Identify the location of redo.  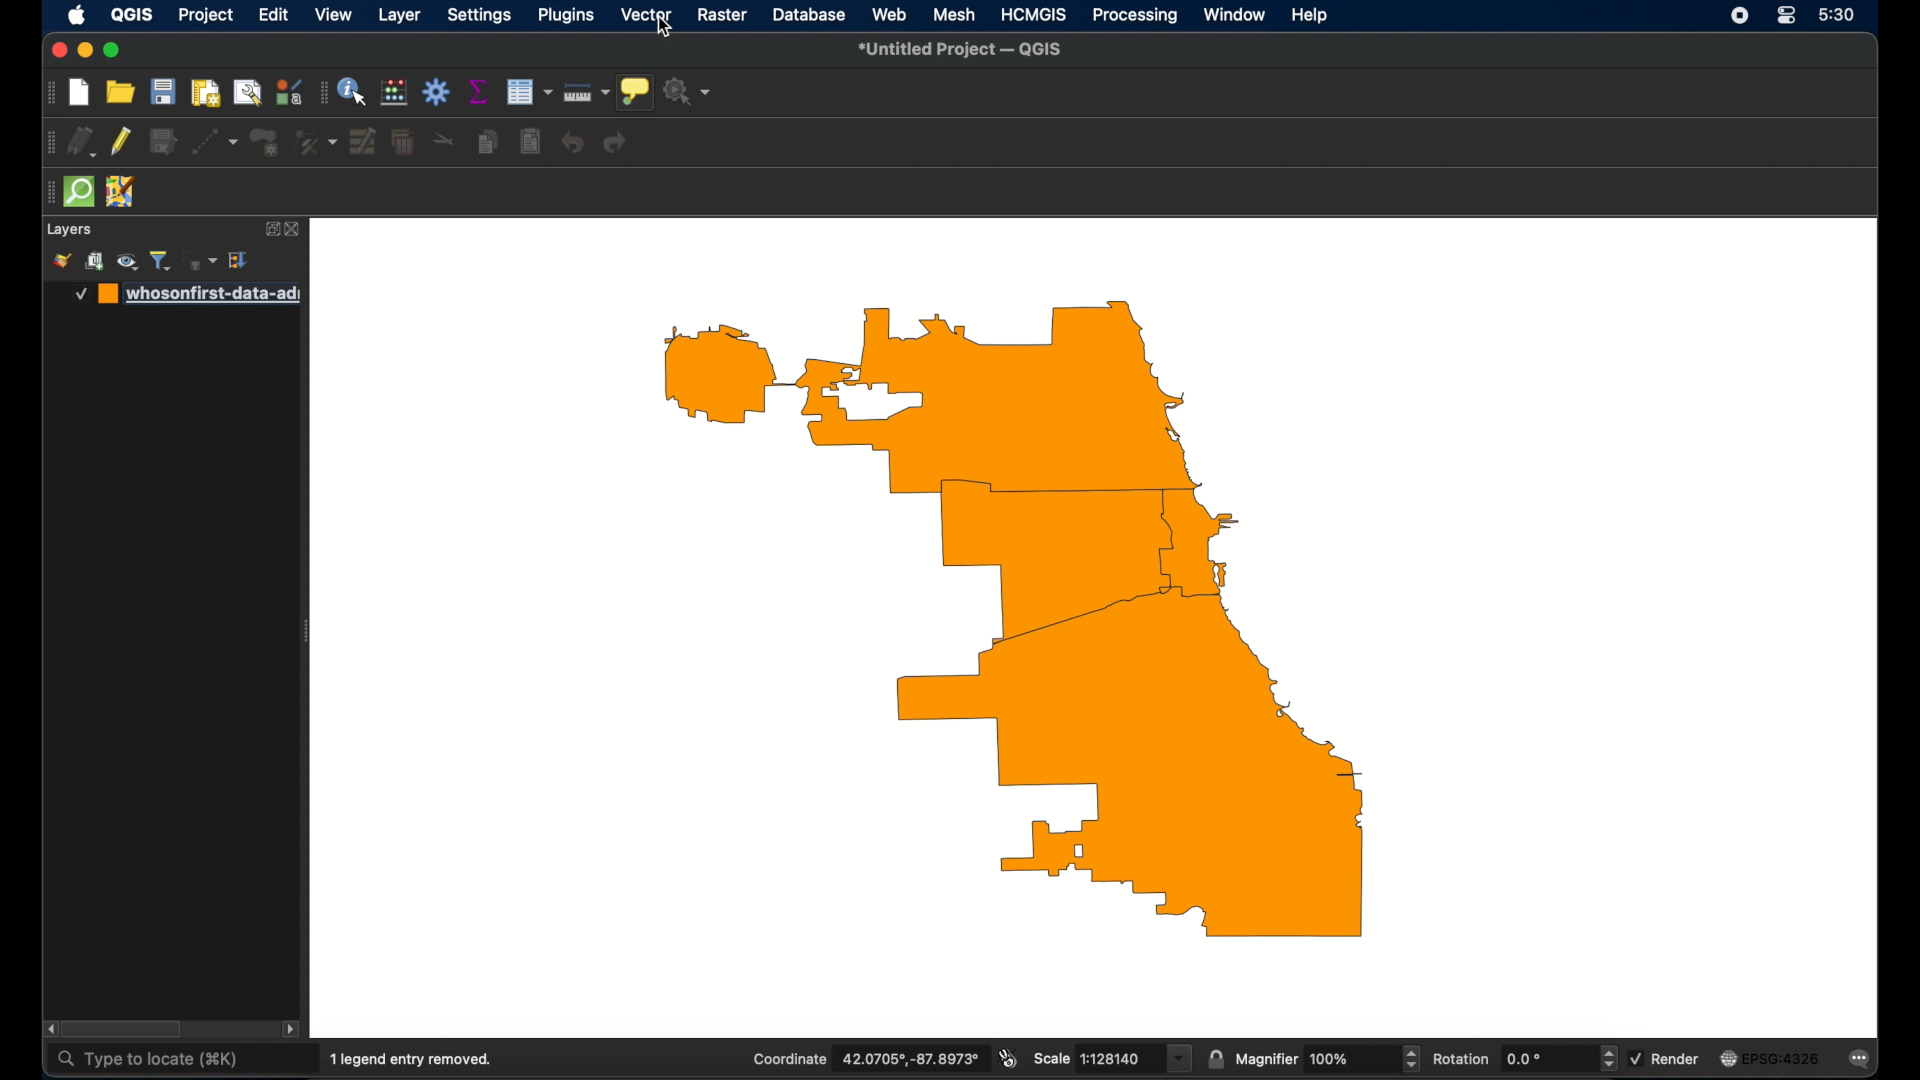
(615, 144).